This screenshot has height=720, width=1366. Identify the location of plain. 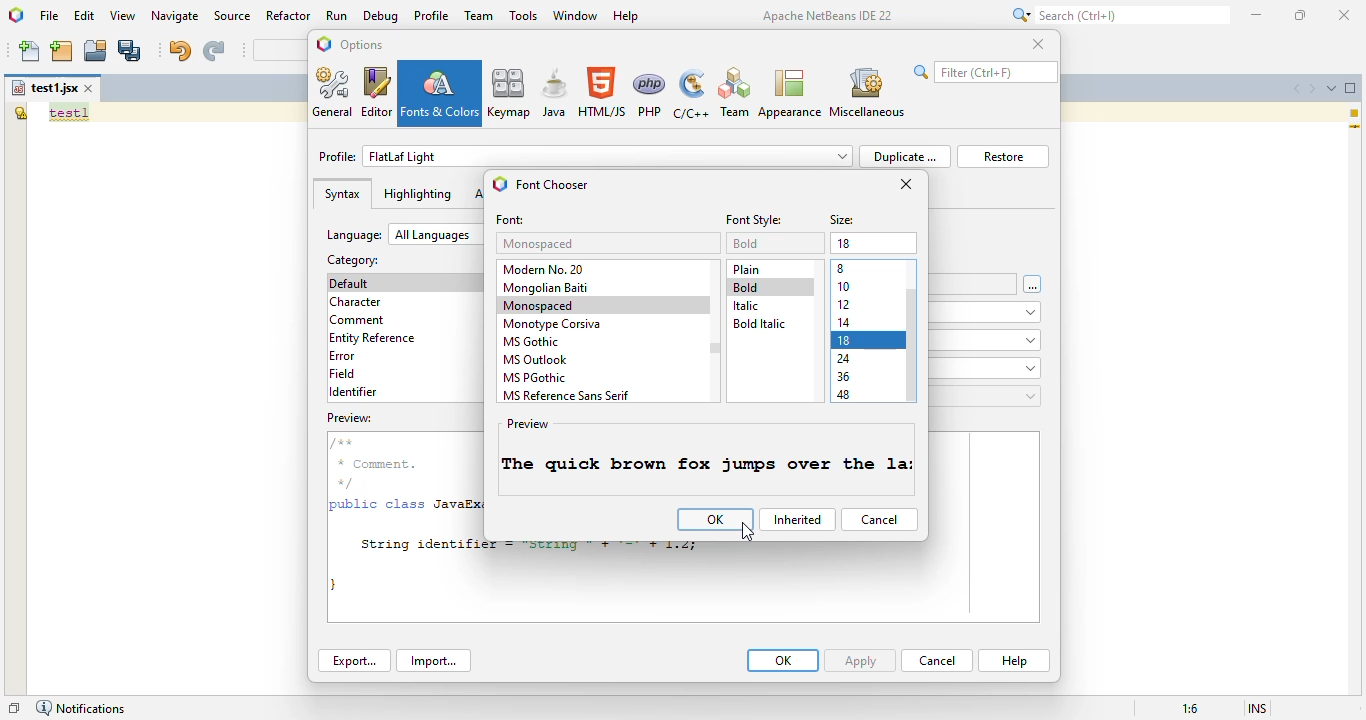
(747, 269).